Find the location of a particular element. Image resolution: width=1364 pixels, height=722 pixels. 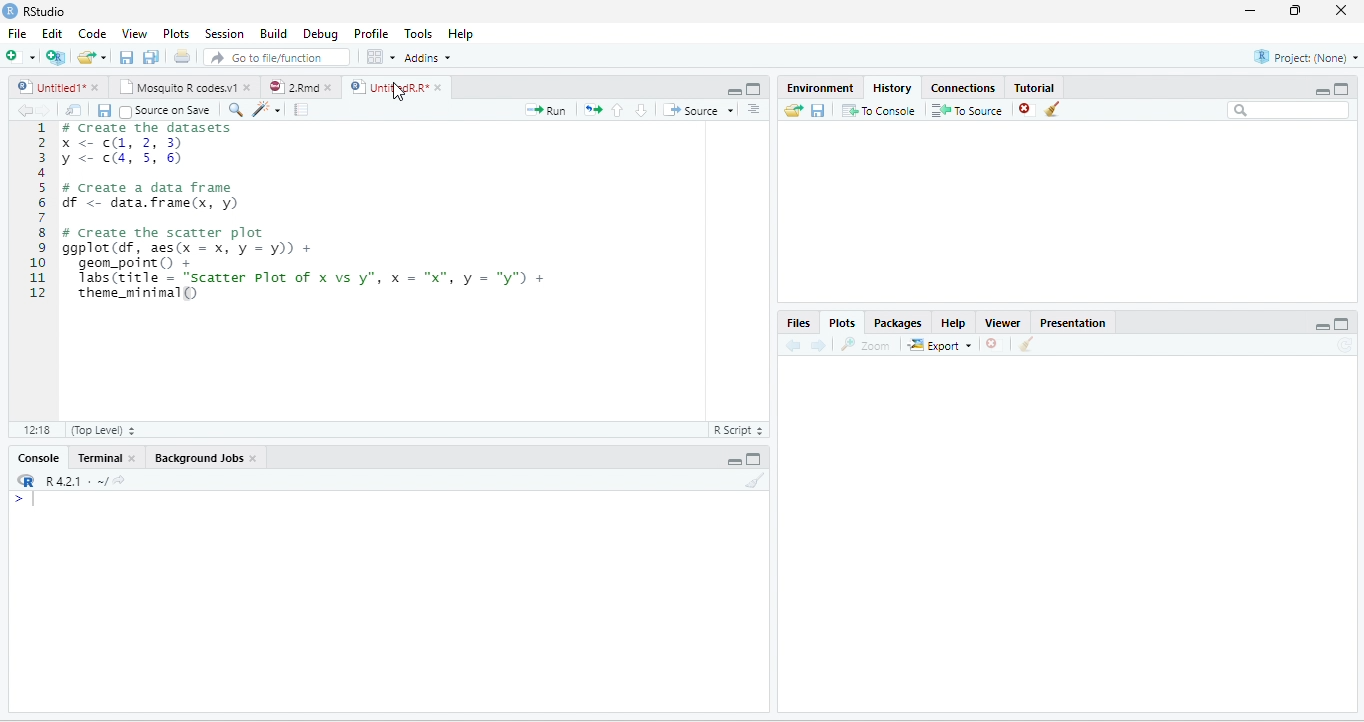

Minimize is located at coordinates (1322, 91).